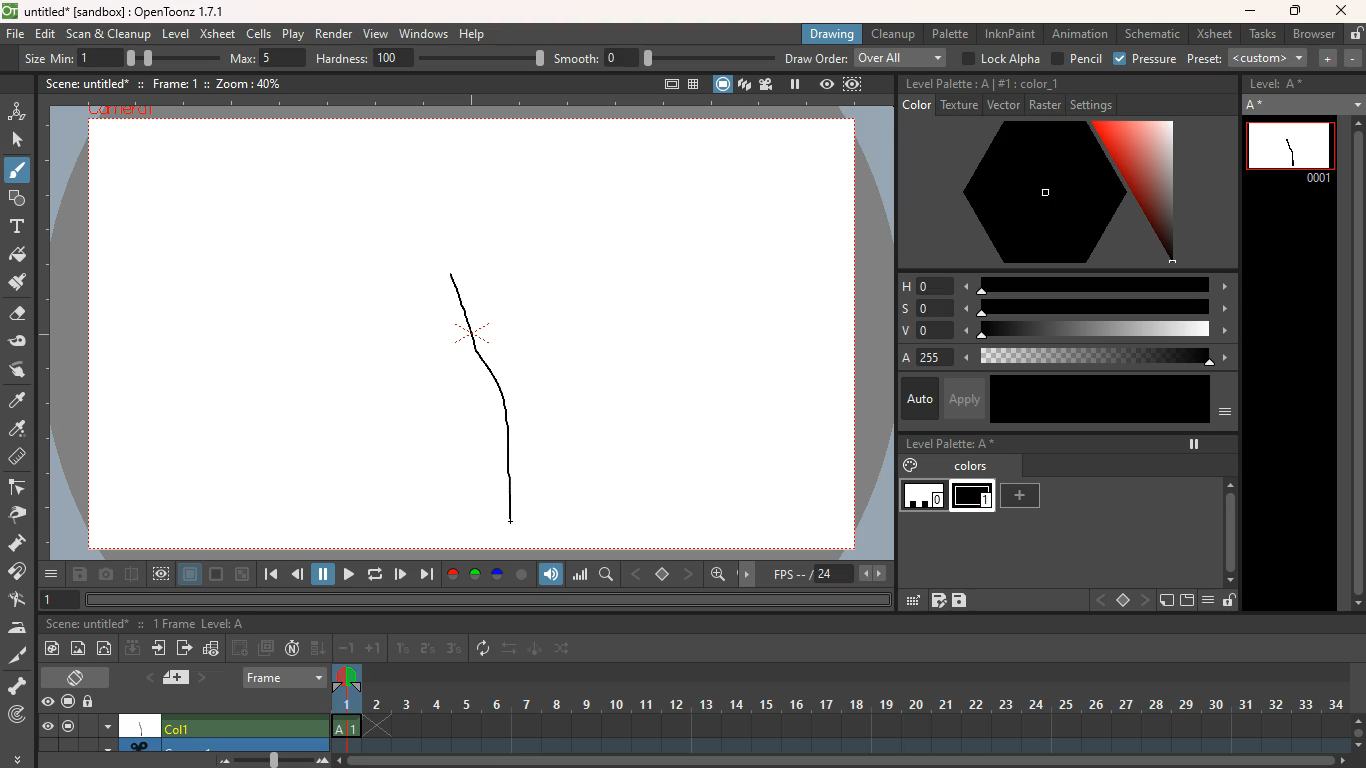 The height and width of the screenshot is (768, 1366). What do you see at coordinates (1147, 600) in the screenshot?
I see `front` at bounding box center [1147, 600].